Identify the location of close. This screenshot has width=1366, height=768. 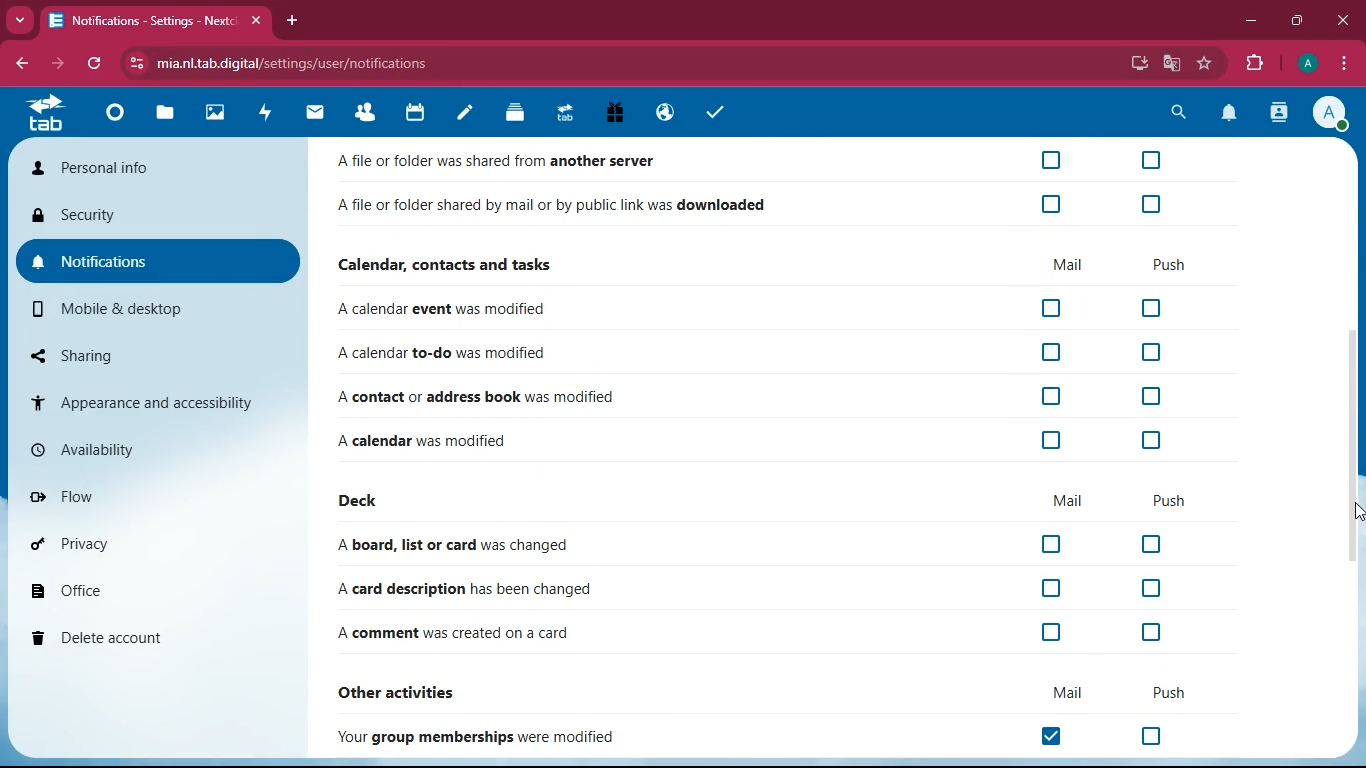
(254, 21).